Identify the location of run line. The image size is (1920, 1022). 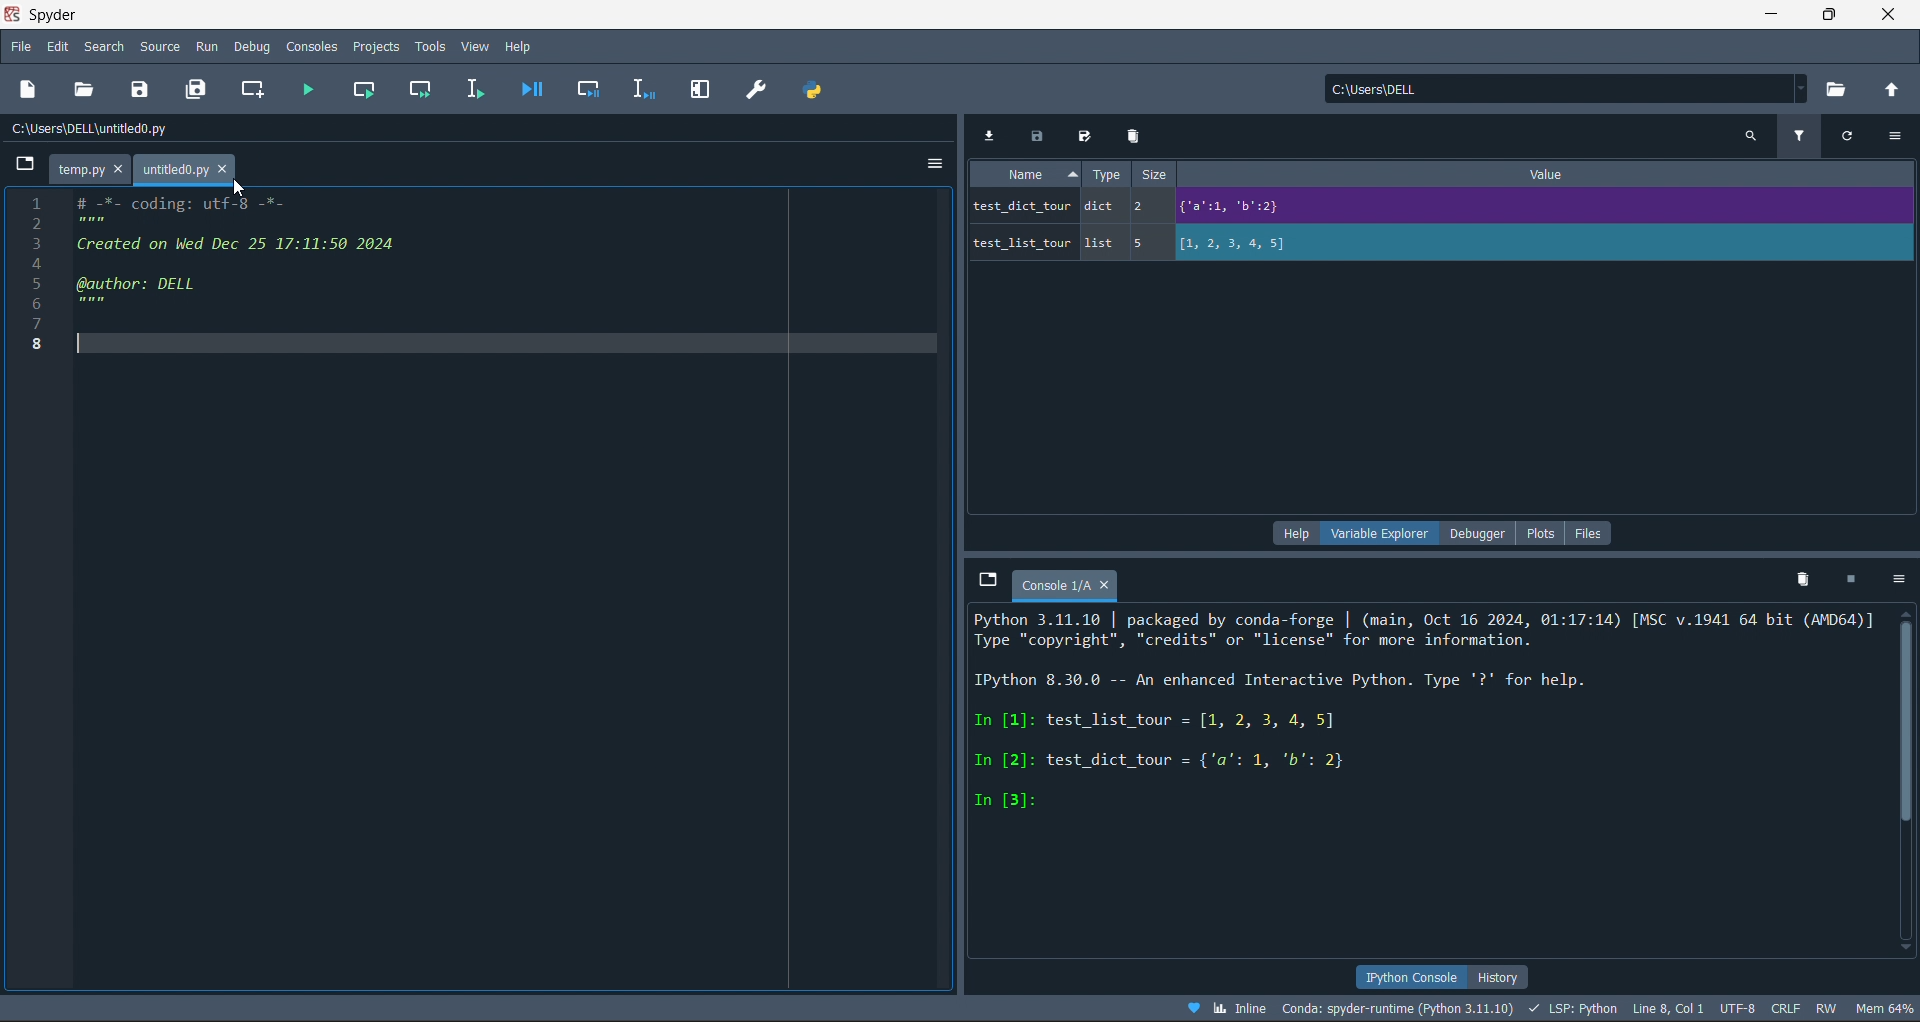
(474, 87).